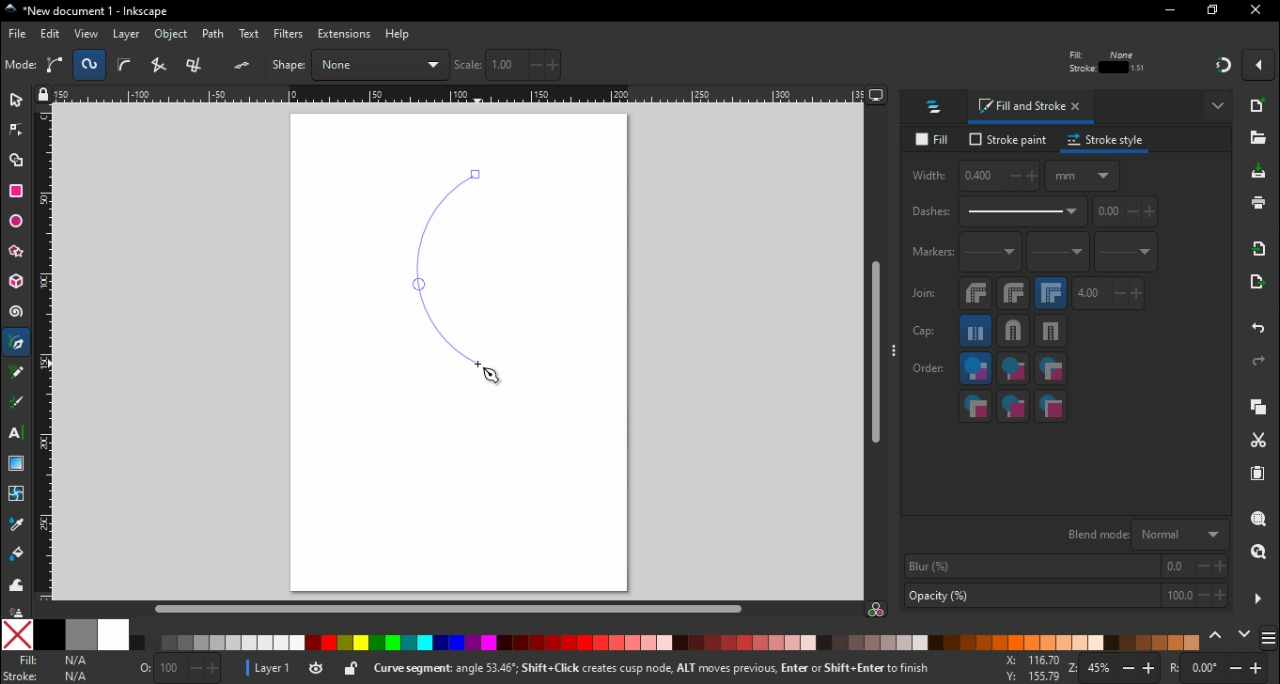 This screenshot has width=1280, height=684. What do you see at coordinates (1260, 442) in the screenshot?
I see `cut` at bounding box center [1260, 442].